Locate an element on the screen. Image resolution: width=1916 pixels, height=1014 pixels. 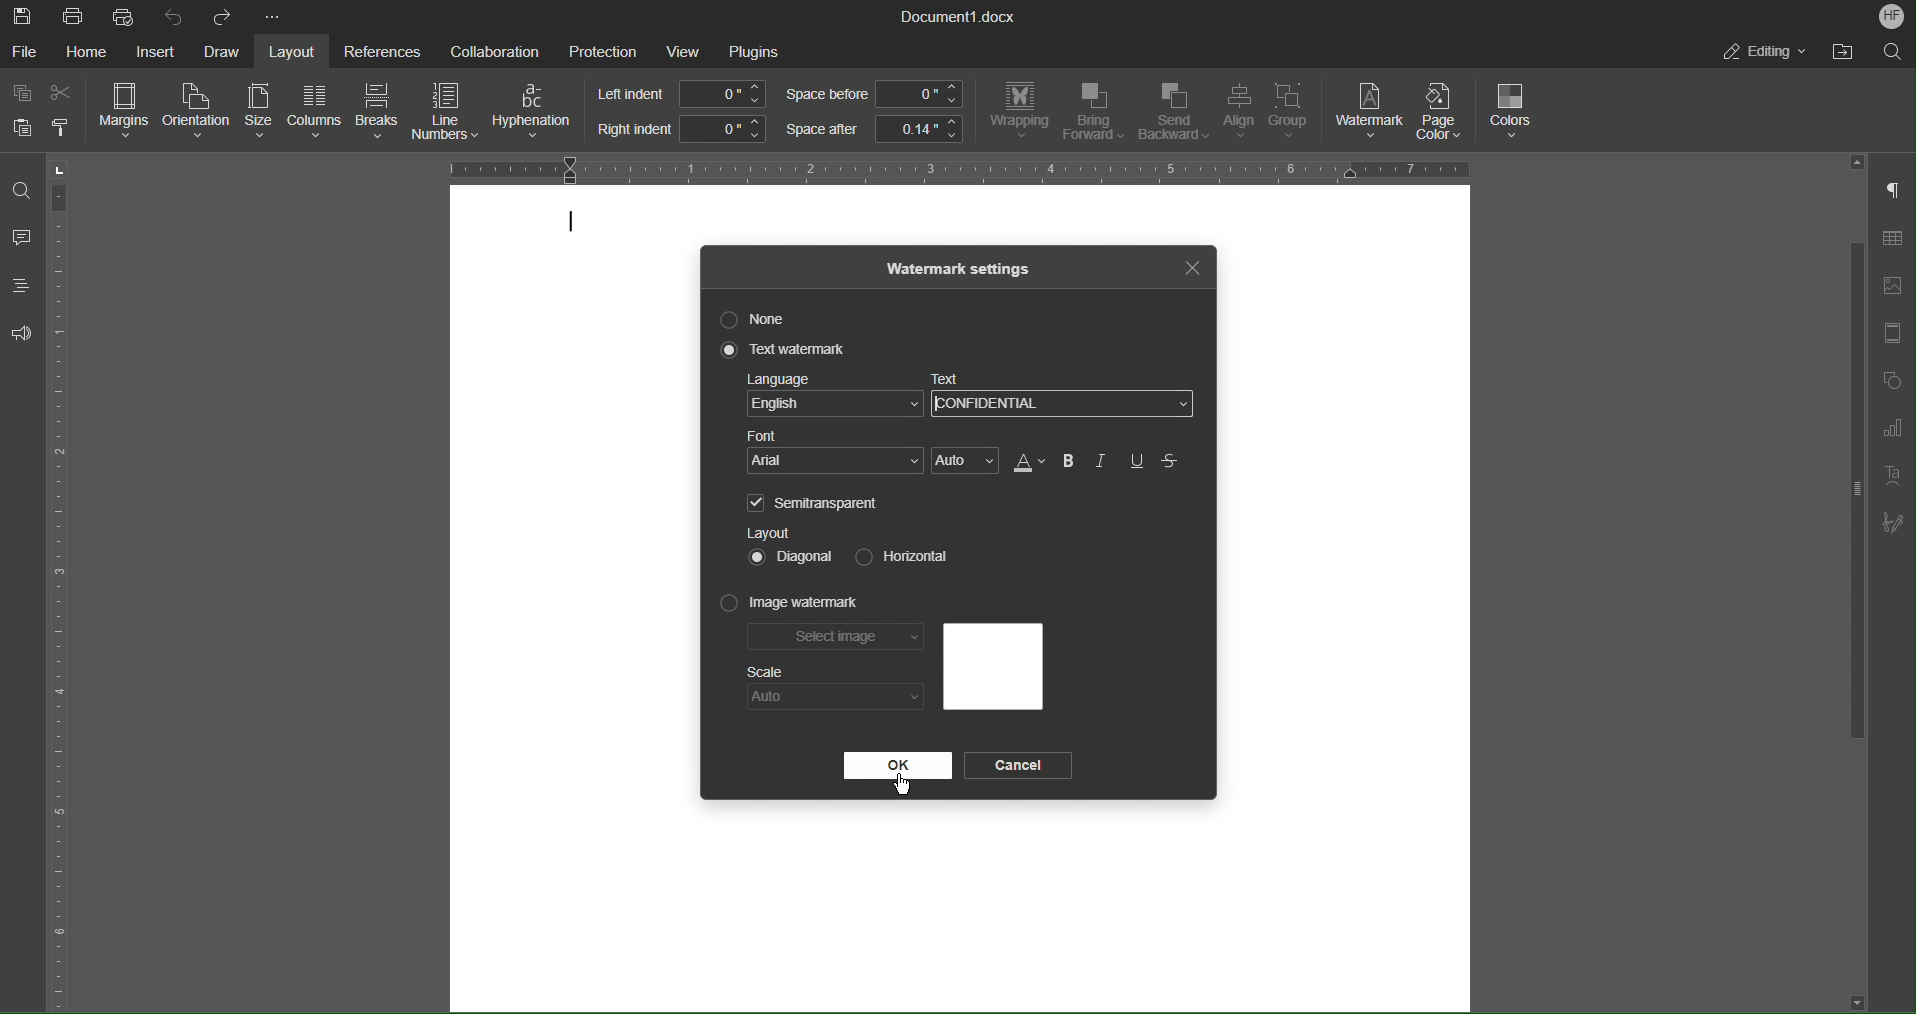
Graph Settings is located at coordinates (1892, 432).